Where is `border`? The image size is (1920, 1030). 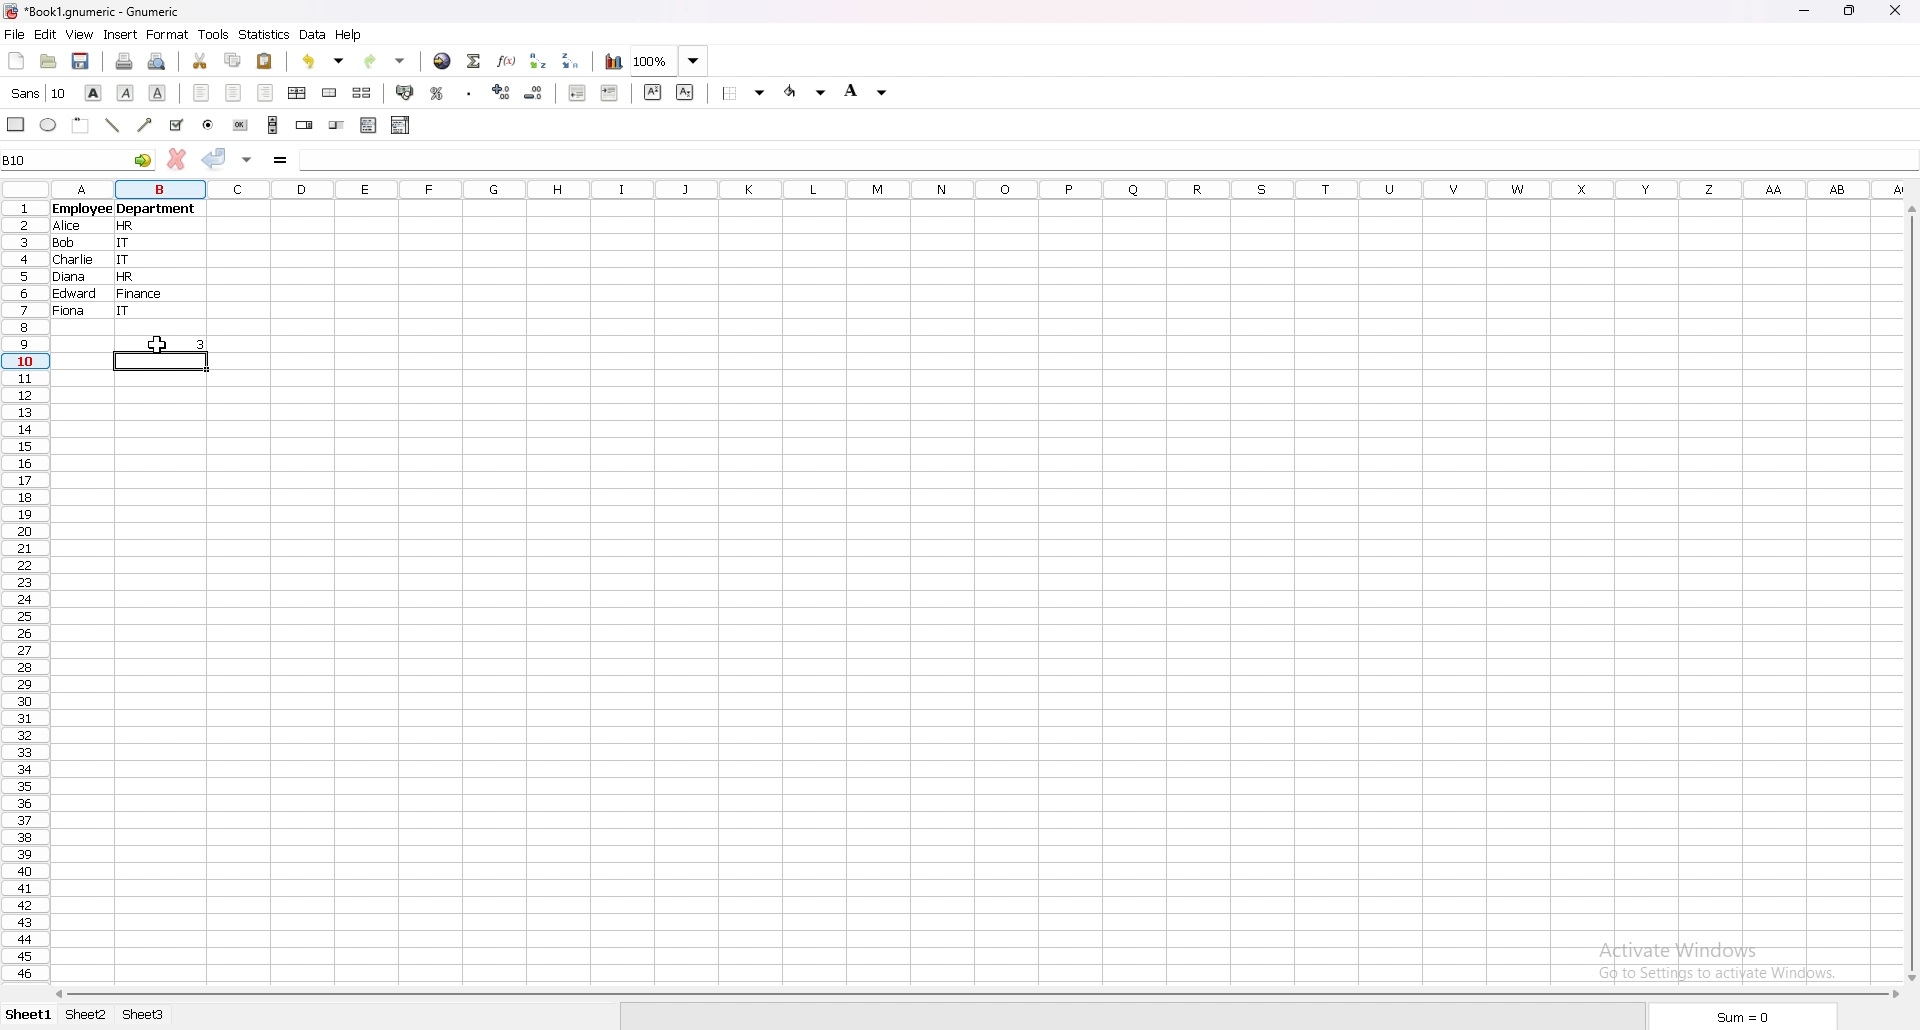
border is located at coordinates (744, 93).